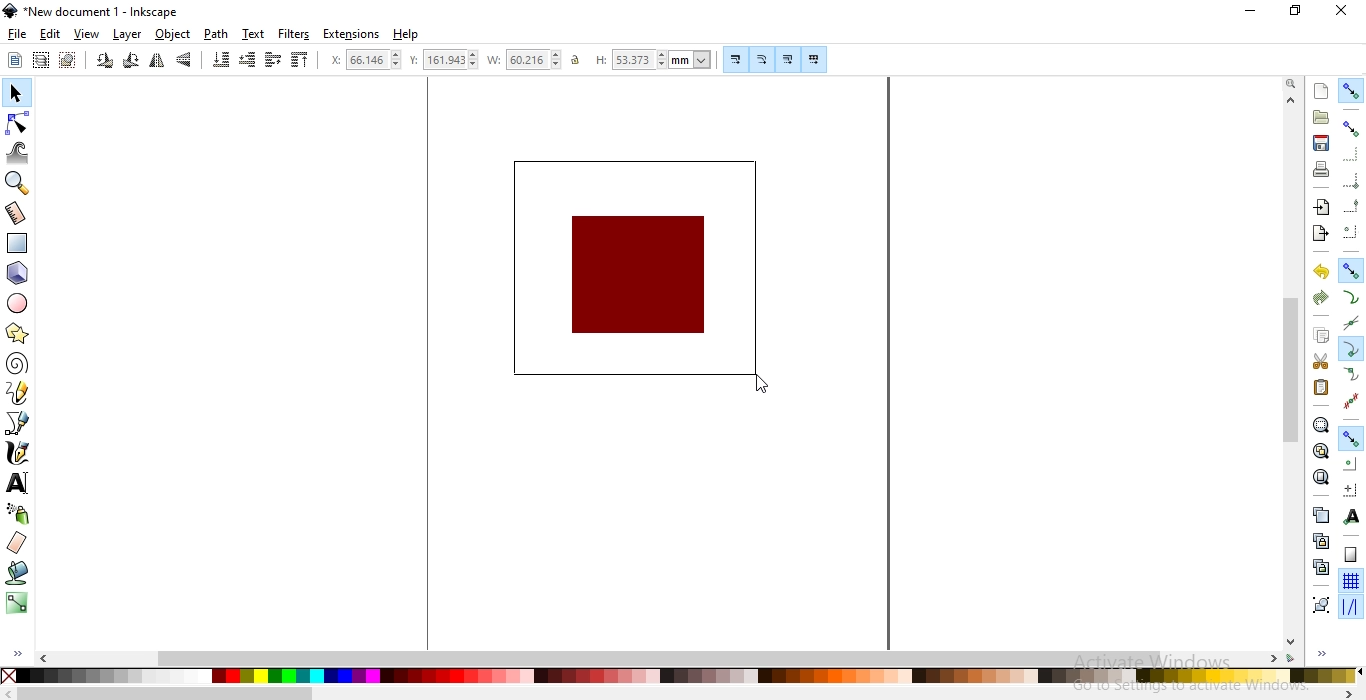 The image size is (1366, 700). I want to click on paste selection, so click(1321, 388).